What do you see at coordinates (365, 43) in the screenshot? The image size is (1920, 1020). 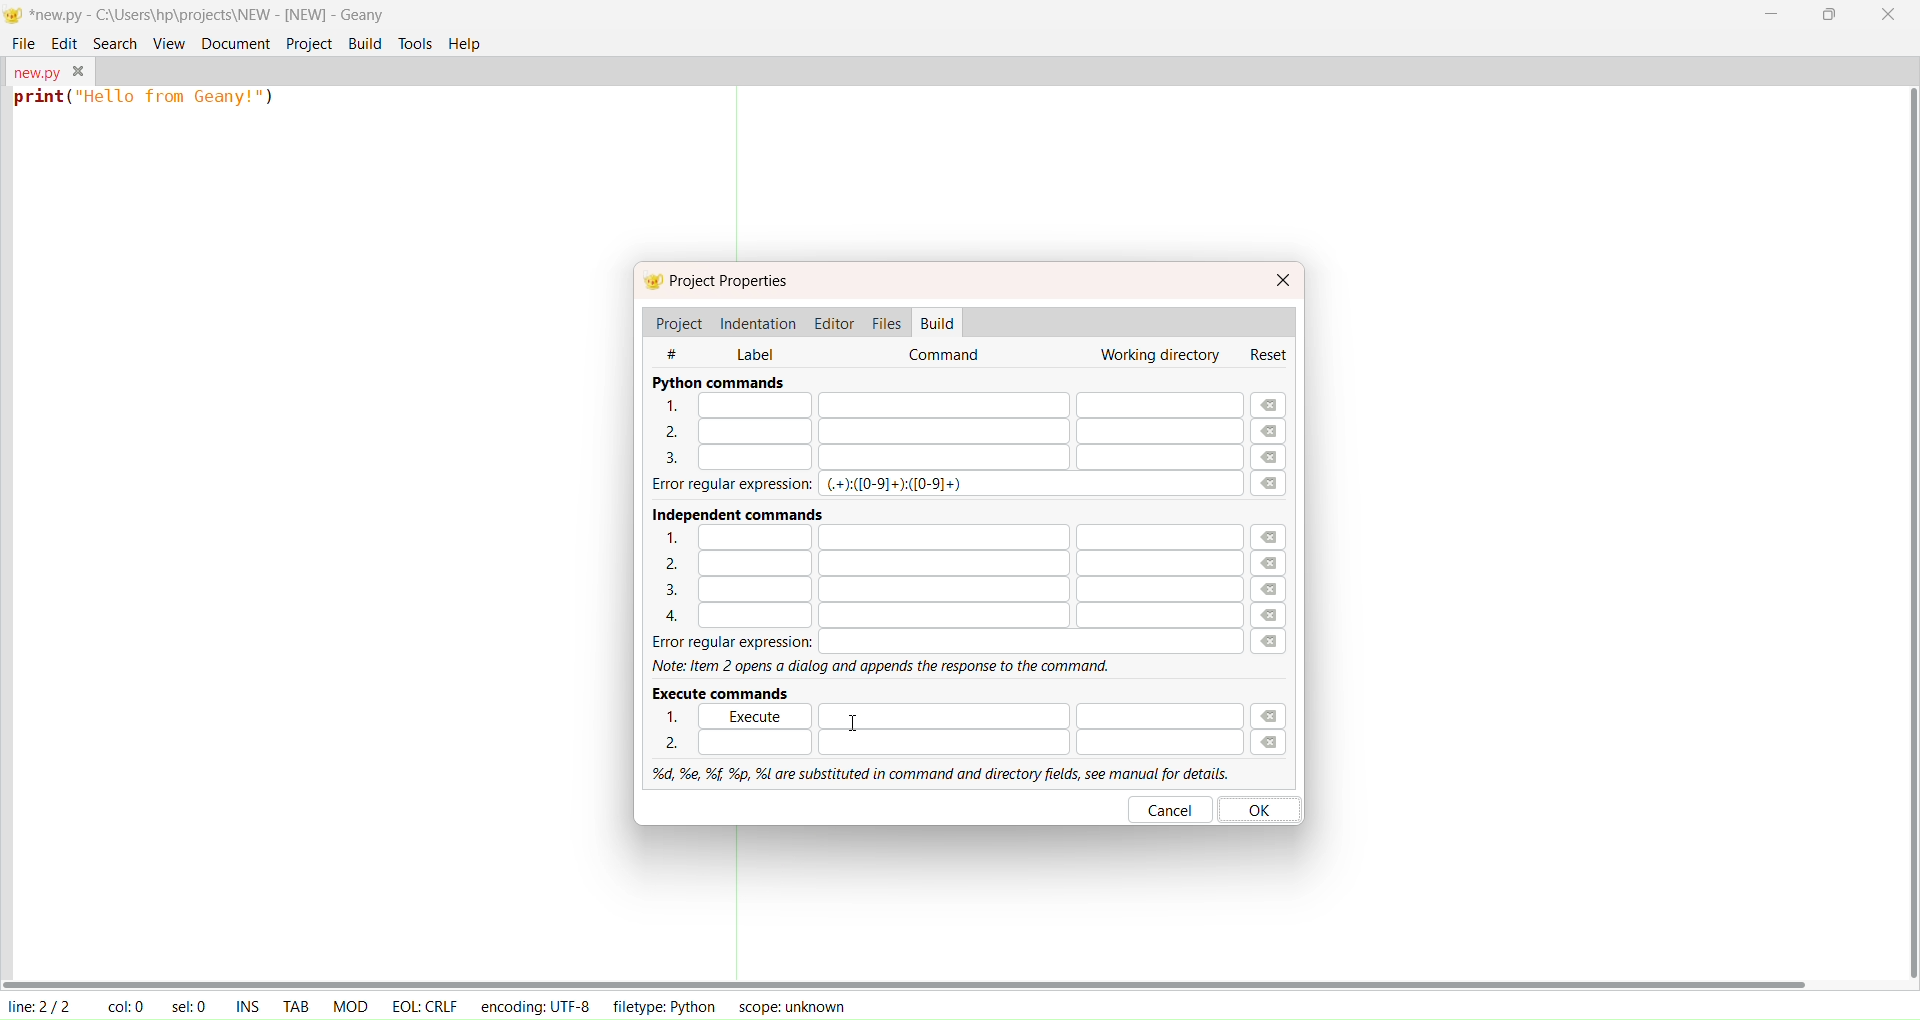 I see `build` at bounding box center [365, 43].